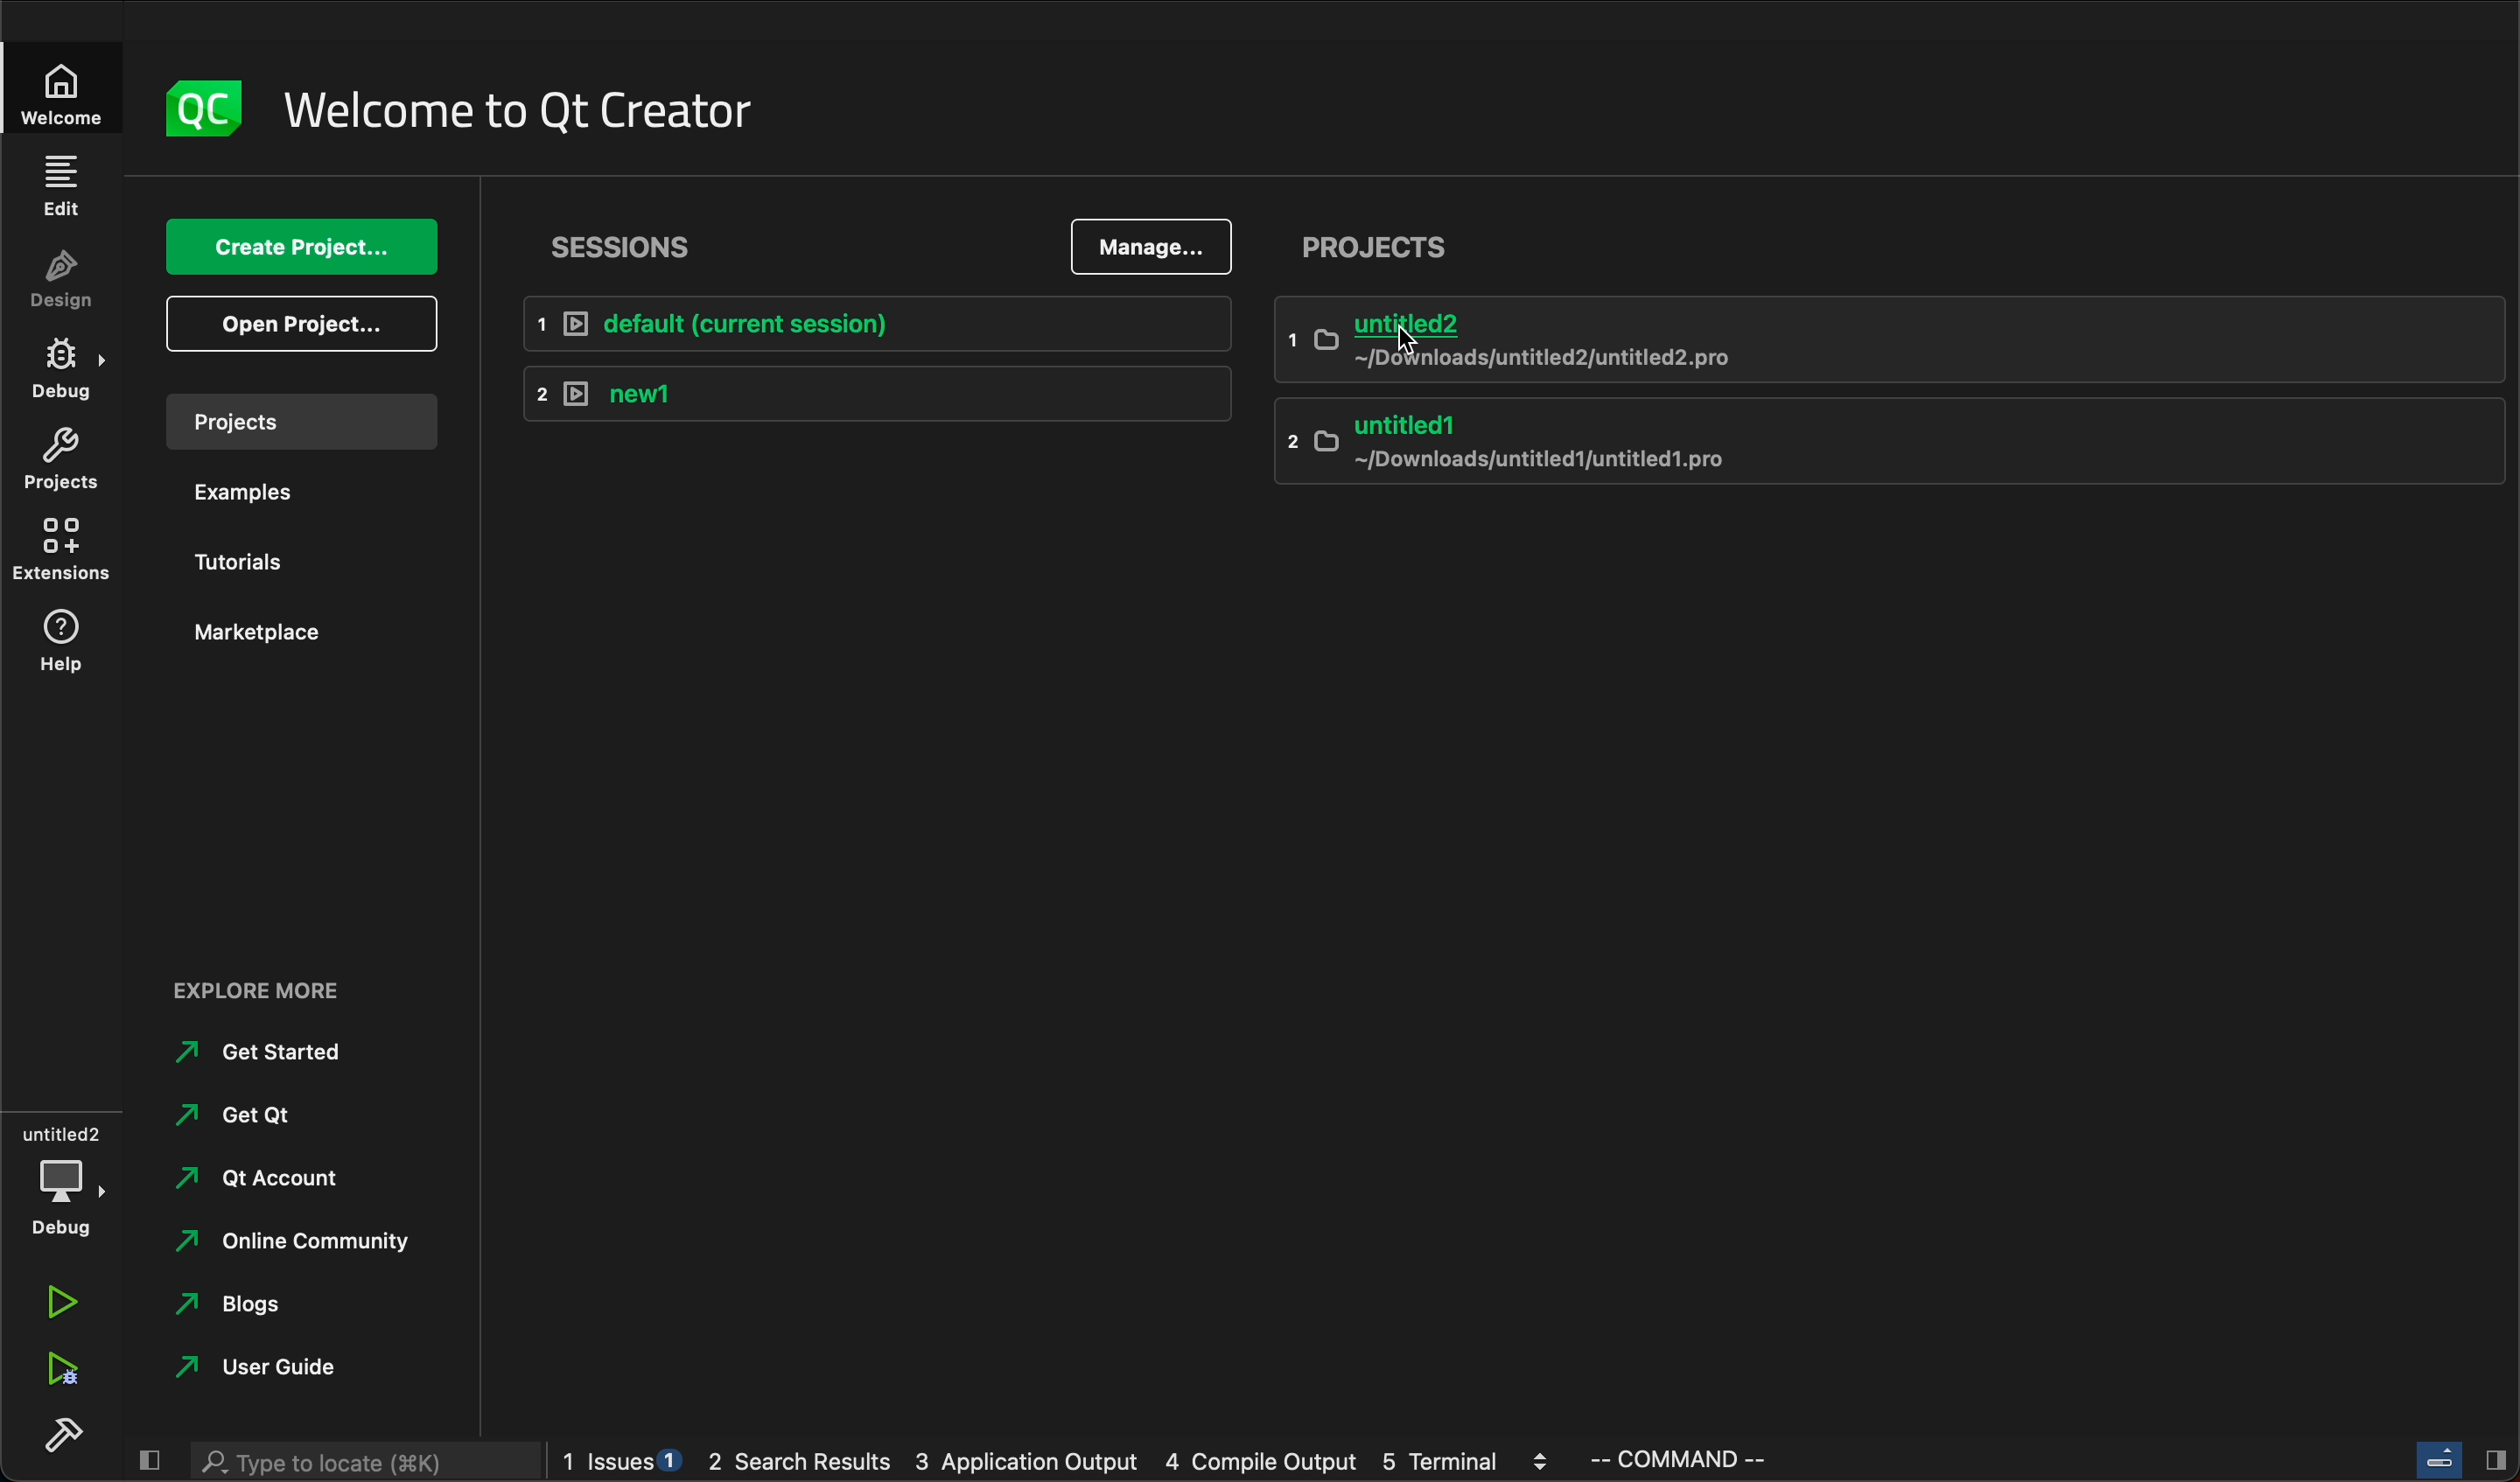  Describe the element at coordinates (60, 86) in the screenshot. I see `welcome` at that location.